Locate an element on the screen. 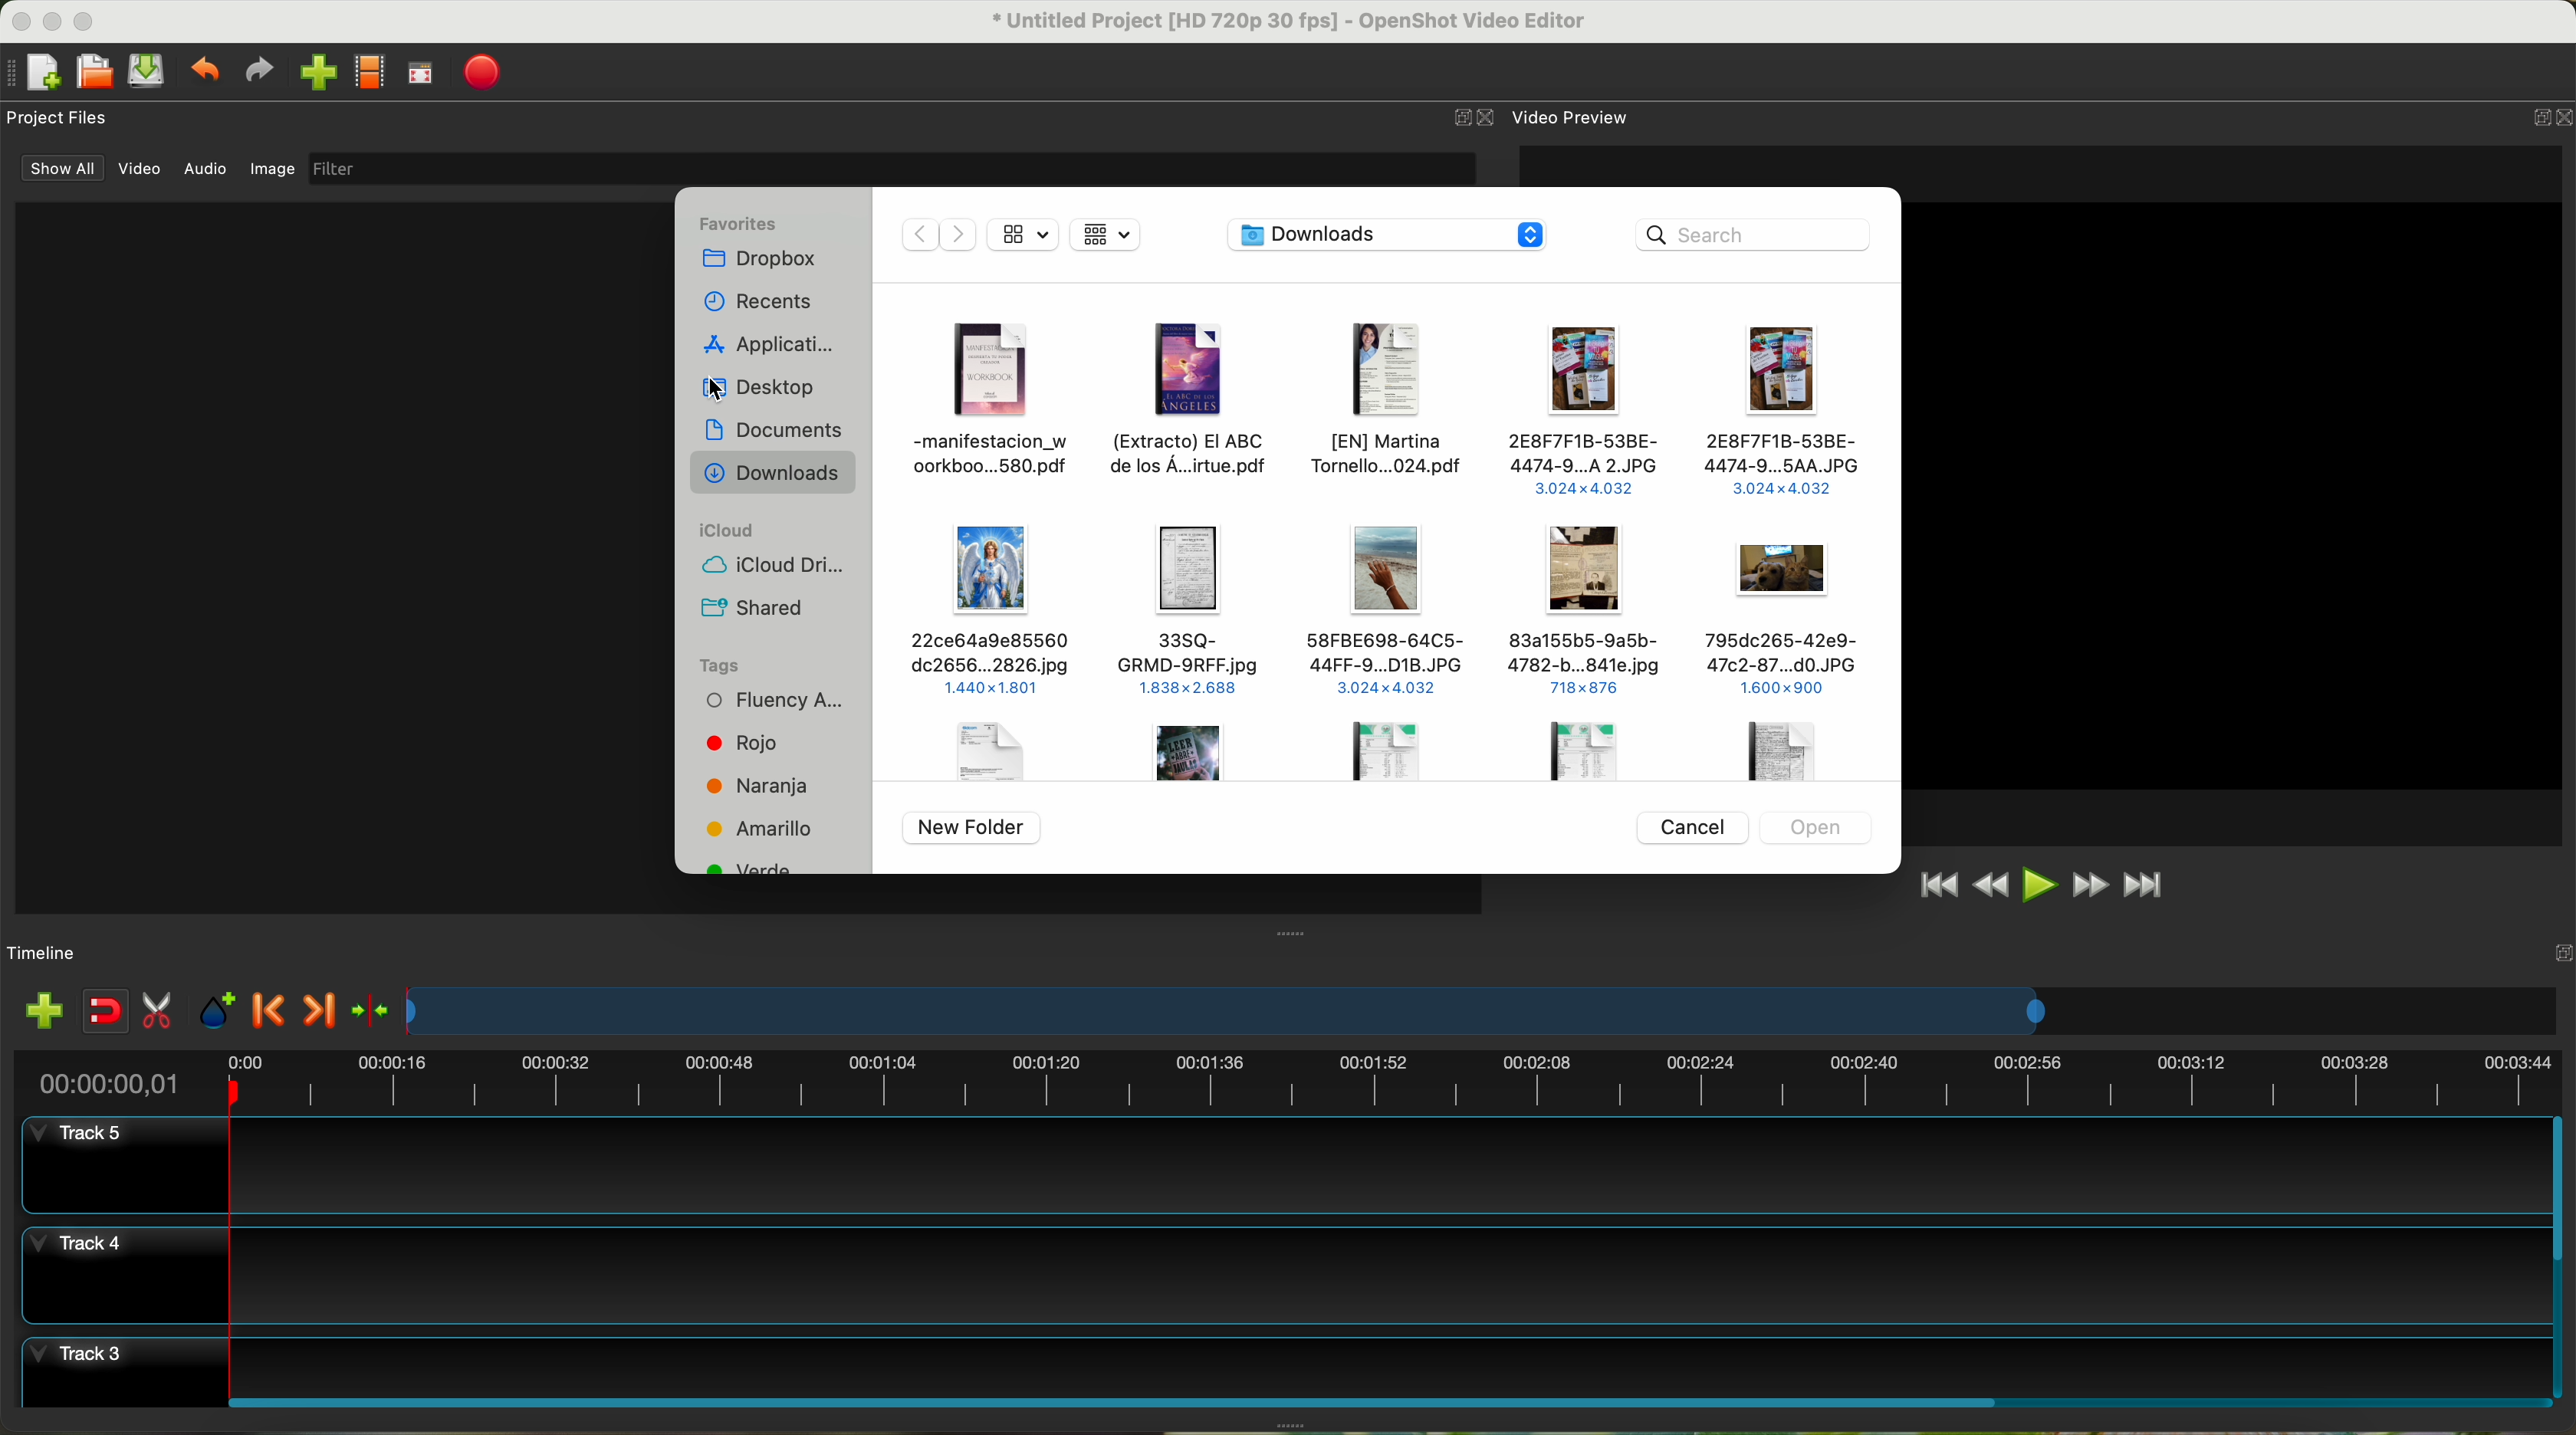 This screenshot has width=2576, height=1435. yellow tag is located at coordinates (761, 828).